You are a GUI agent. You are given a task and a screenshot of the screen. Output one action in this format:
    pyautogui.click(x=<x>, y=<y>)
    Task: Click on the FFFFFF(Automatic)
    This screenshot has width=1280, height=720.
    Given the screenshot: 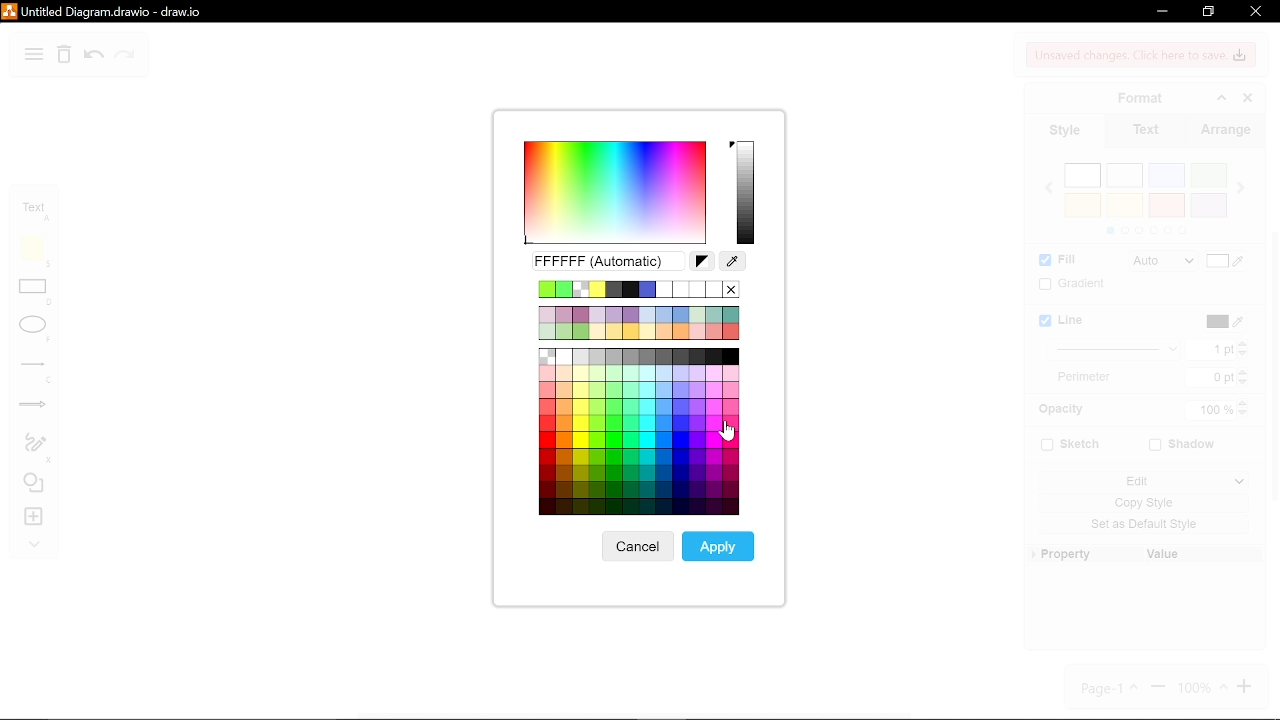 What is the action you would take?
    pyautogui.click(x=605, y=262)
    